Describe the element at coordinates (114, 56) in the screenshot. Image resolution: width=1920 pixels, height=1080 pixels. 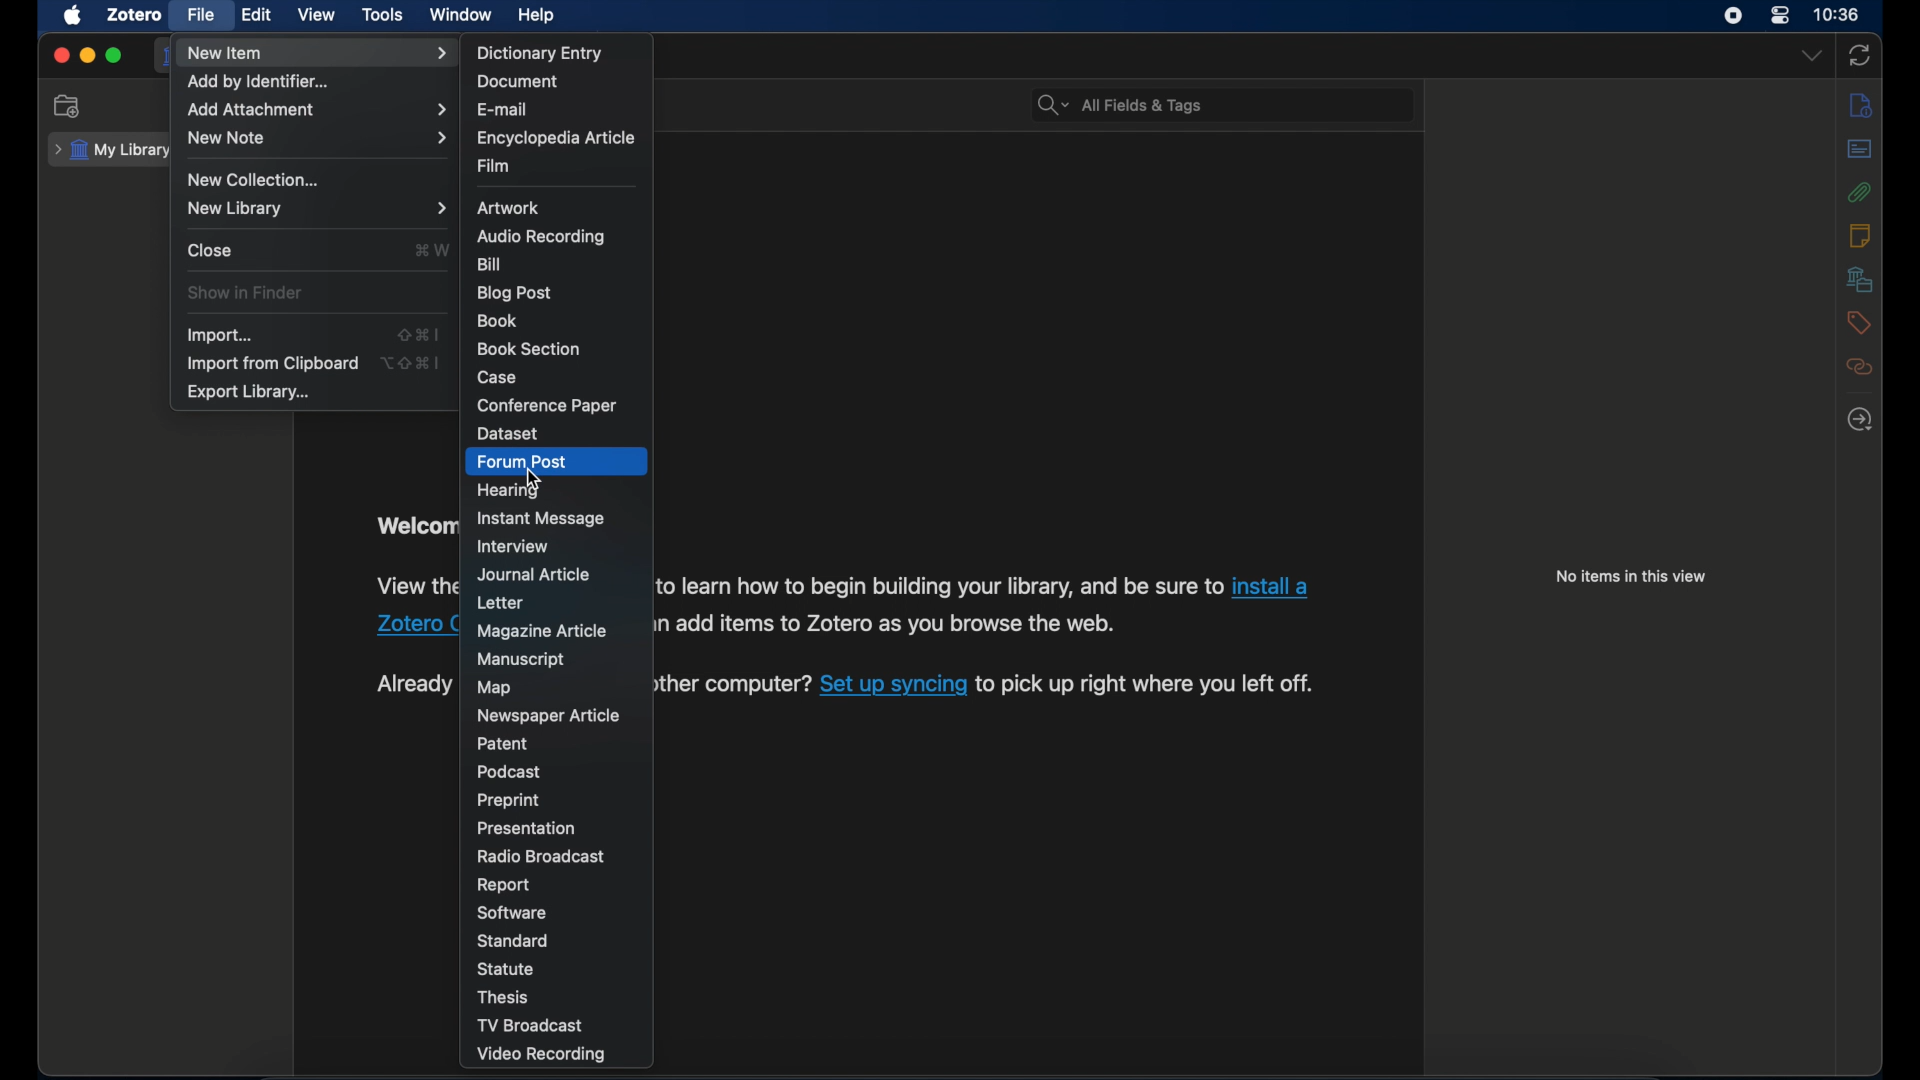
I see `maximize` at that location.